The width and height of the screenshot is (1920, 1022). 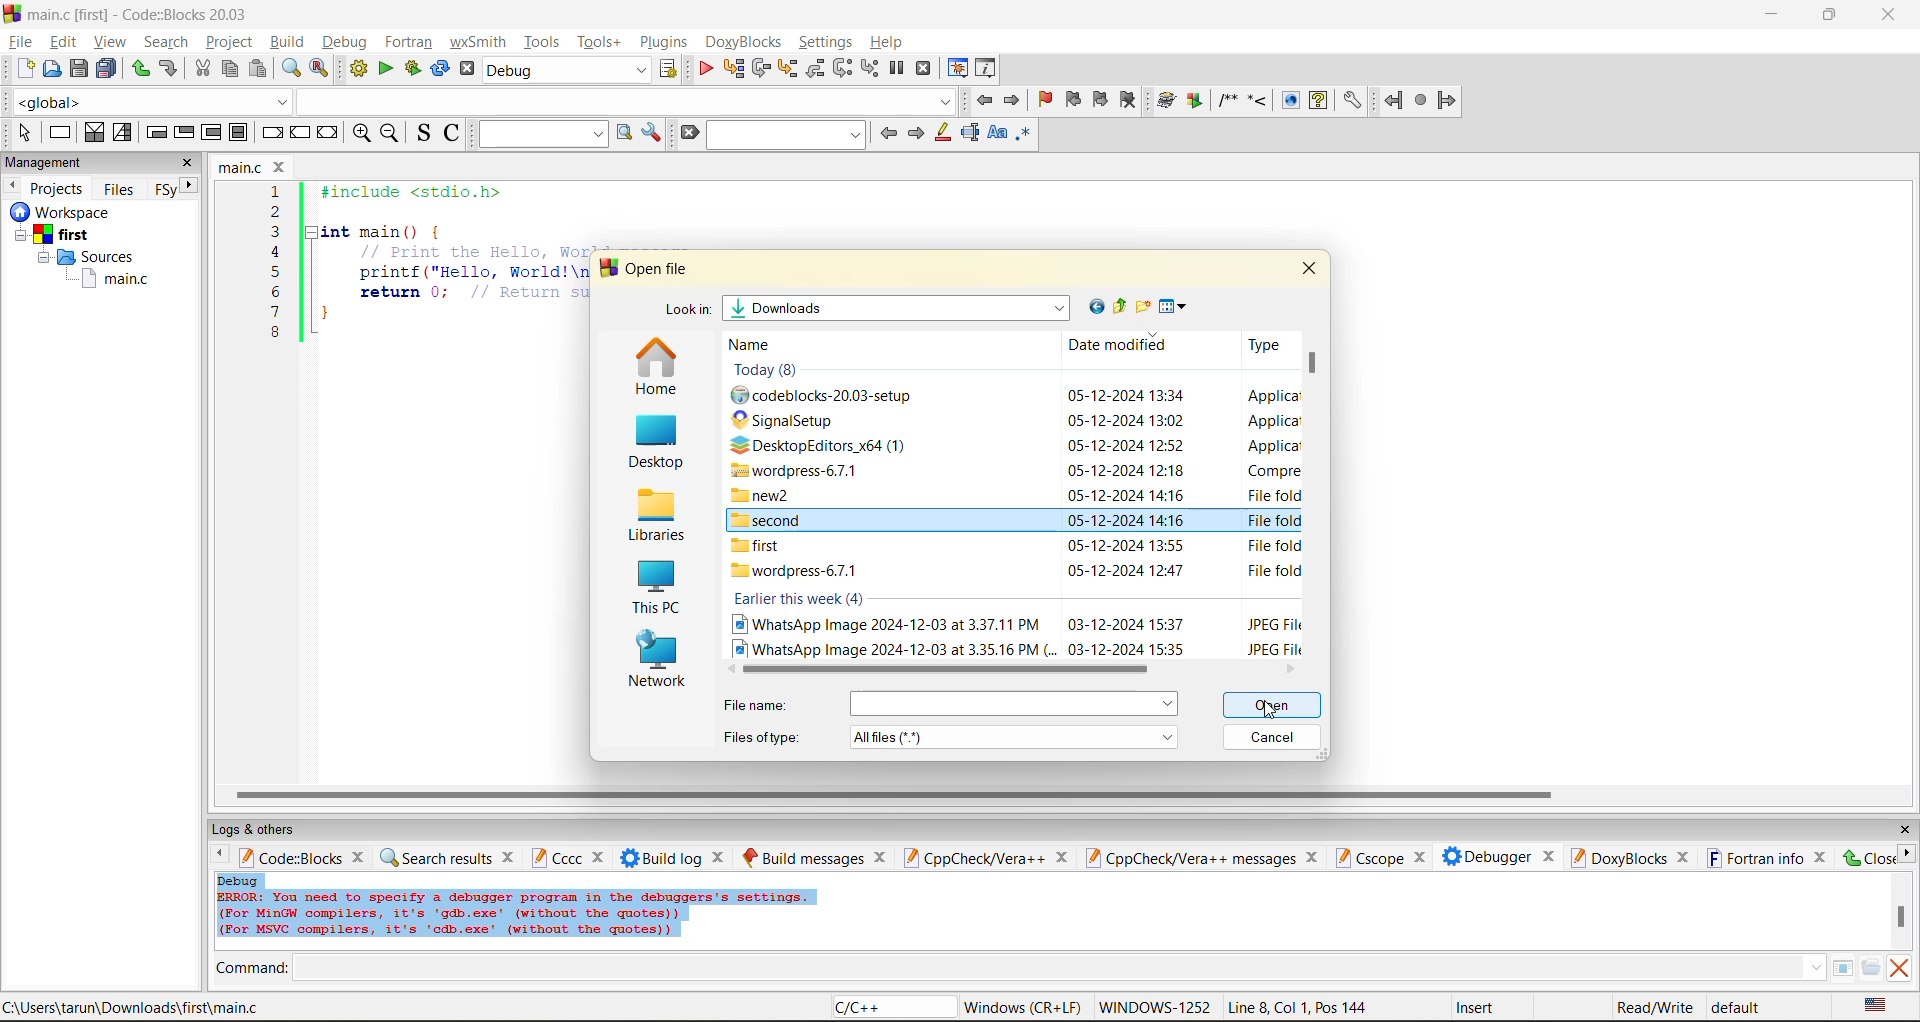 I want to click on close, so click(x=1904, y=830).